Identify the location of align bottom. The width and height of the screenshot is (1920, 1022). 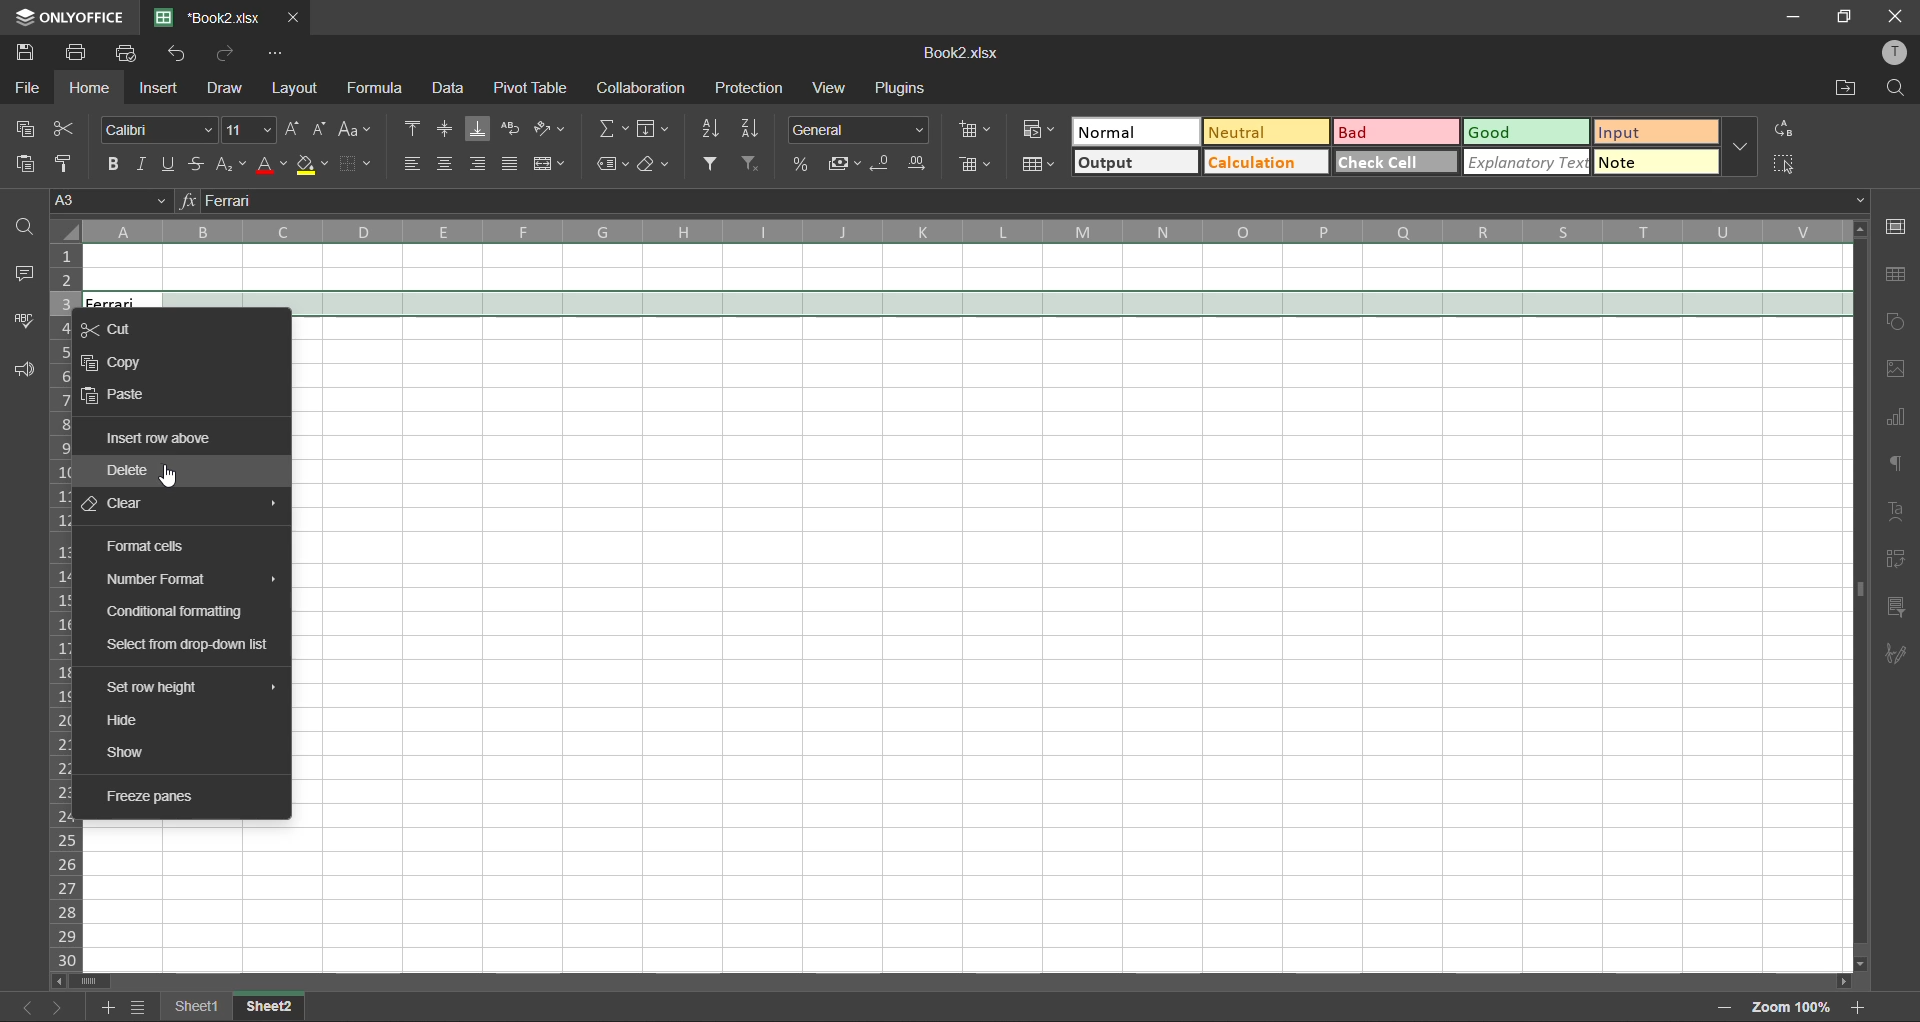
(478, 127).